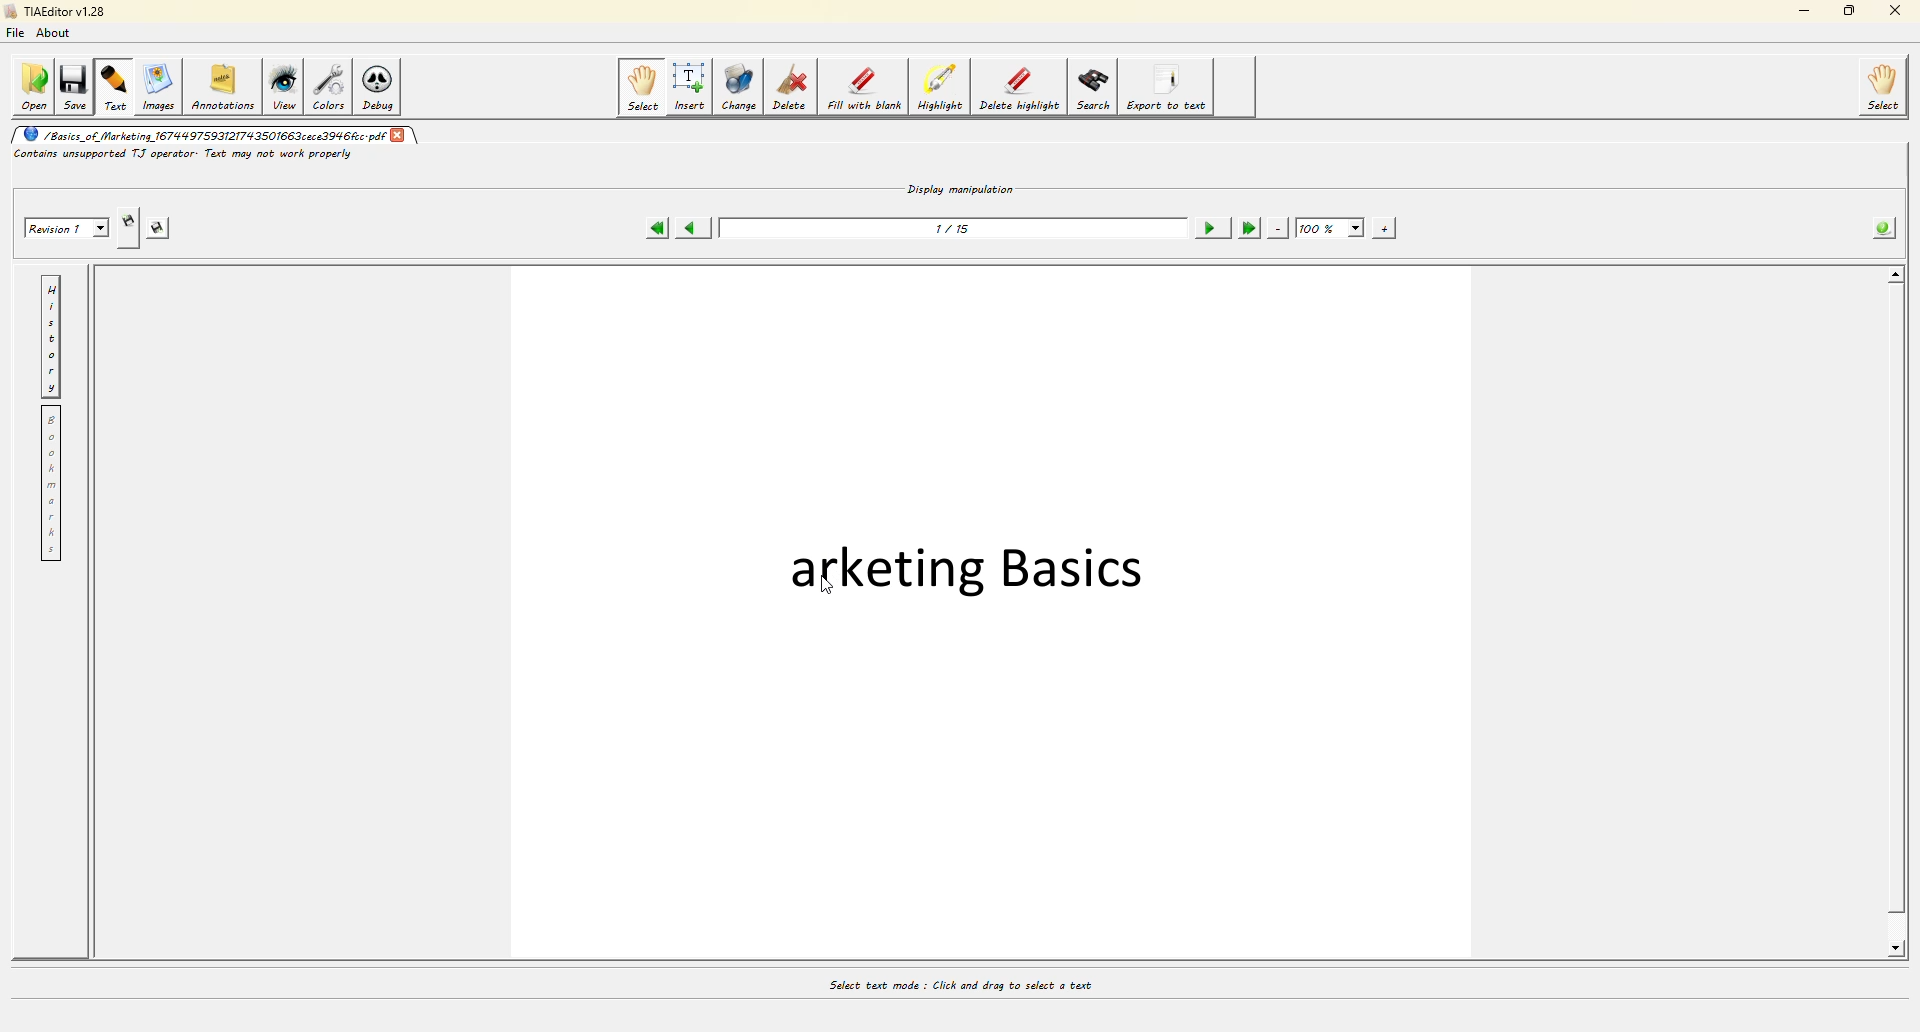 This screenshot has height=1032, width=1920. I want to click on scroll bar, so click(1894, 613).